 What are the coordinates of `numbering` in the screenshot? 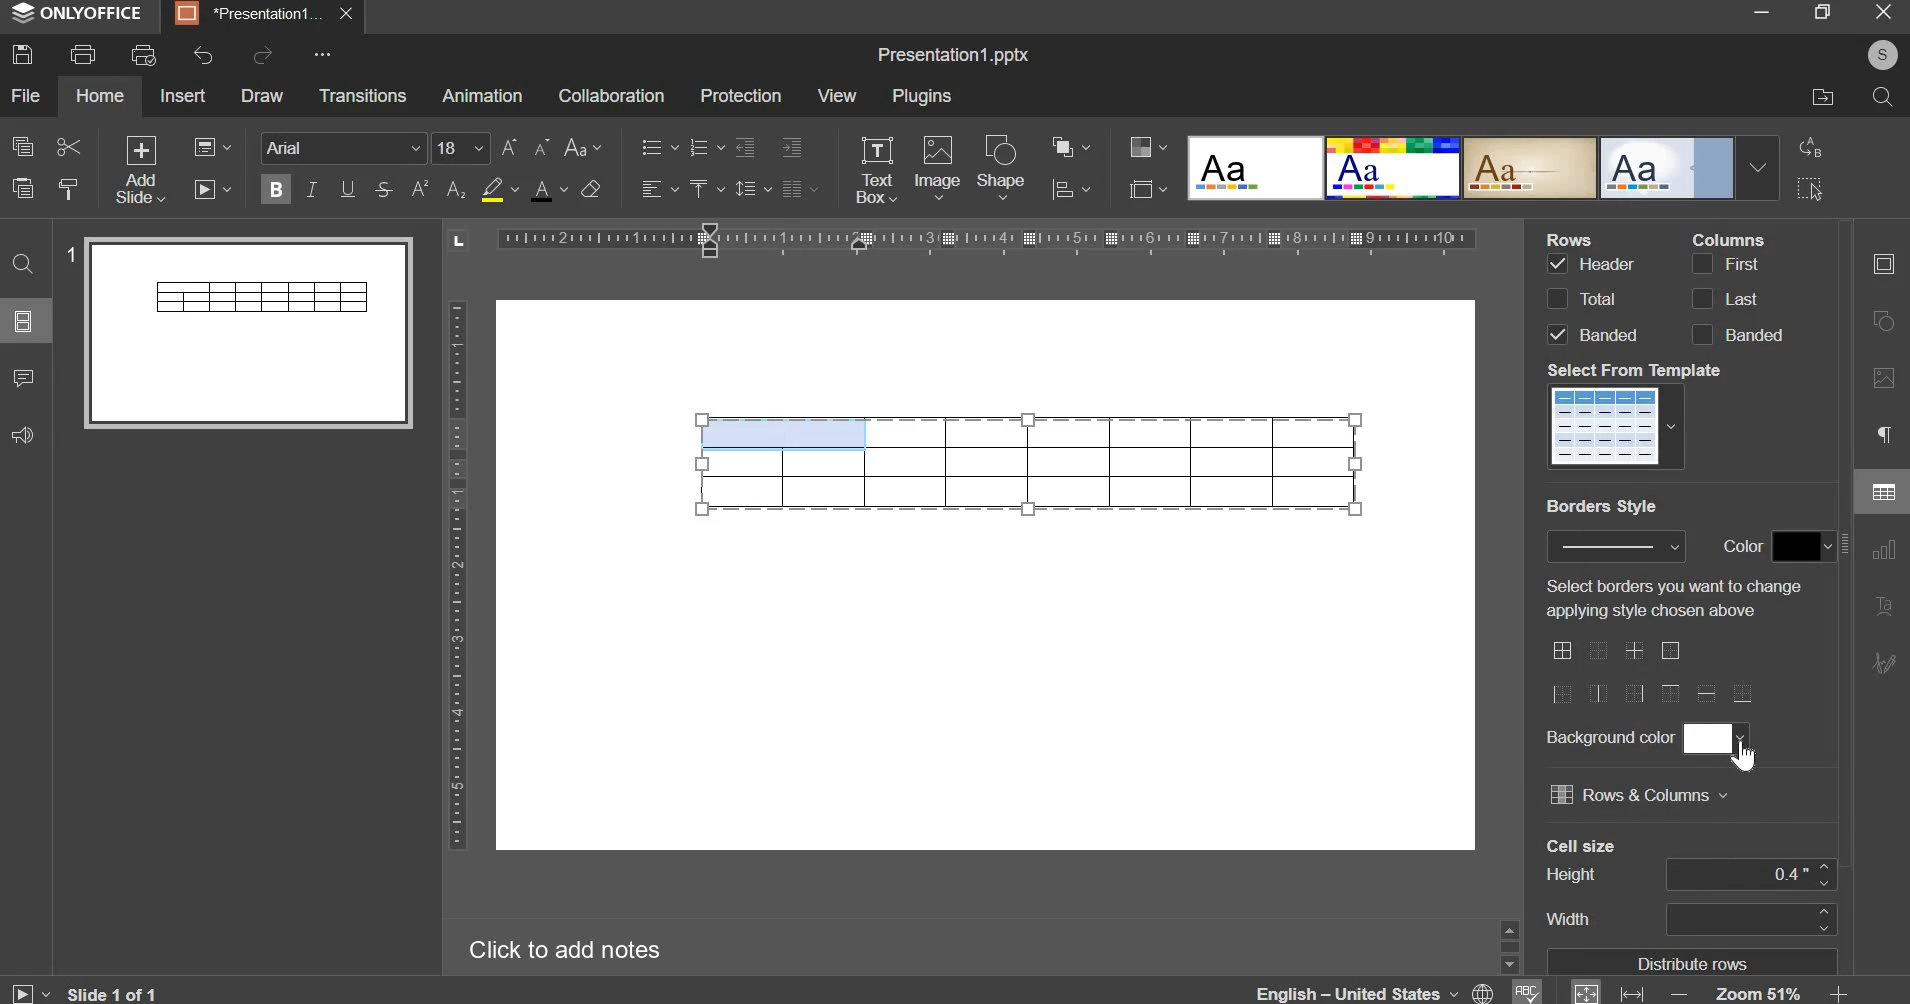 It's located at (703, 148).